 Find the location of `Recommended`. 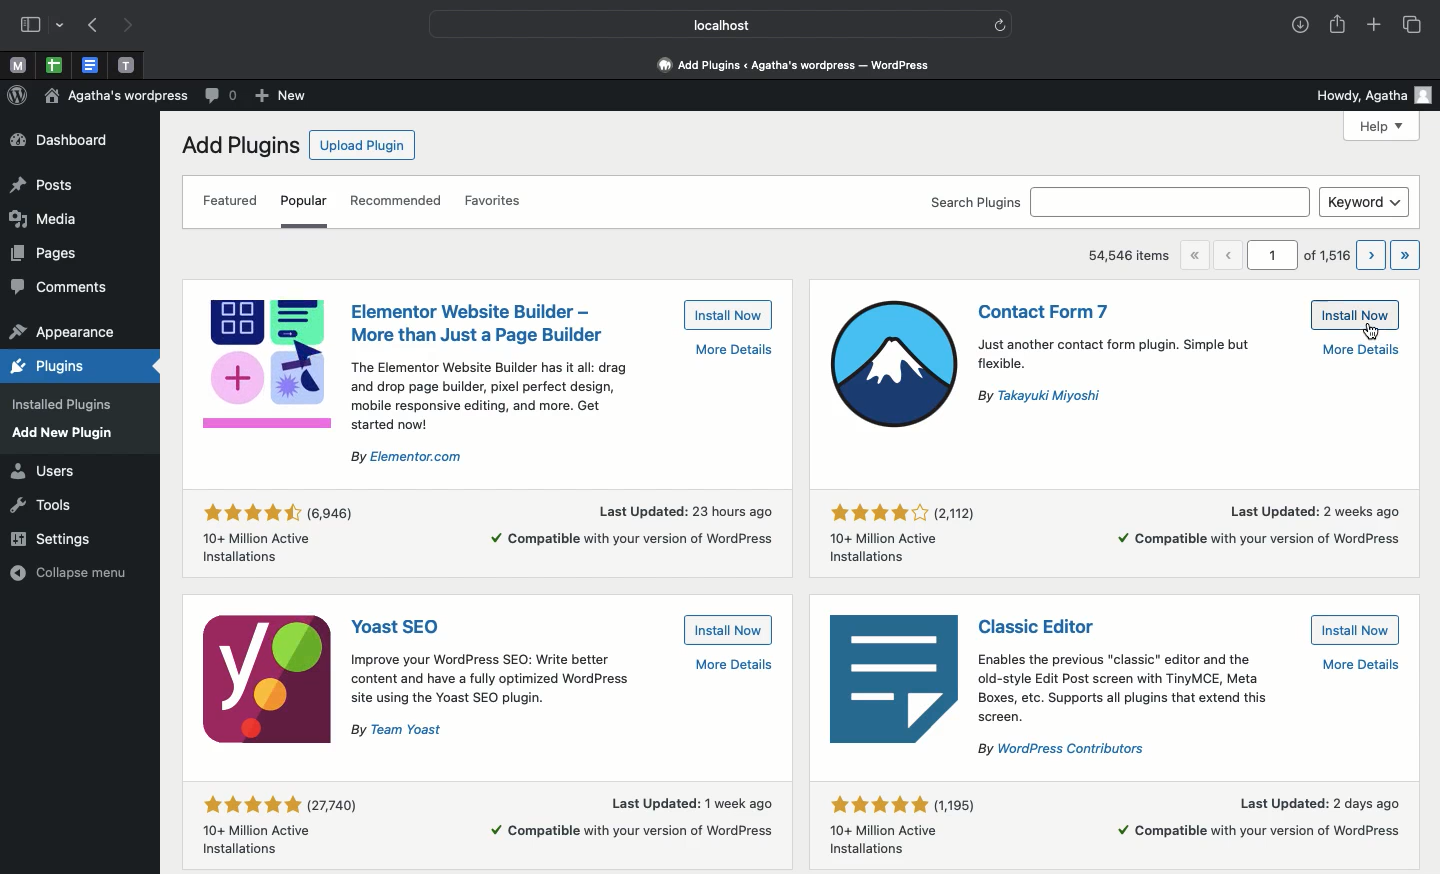

Recommended is located at coordinates (399, 203).